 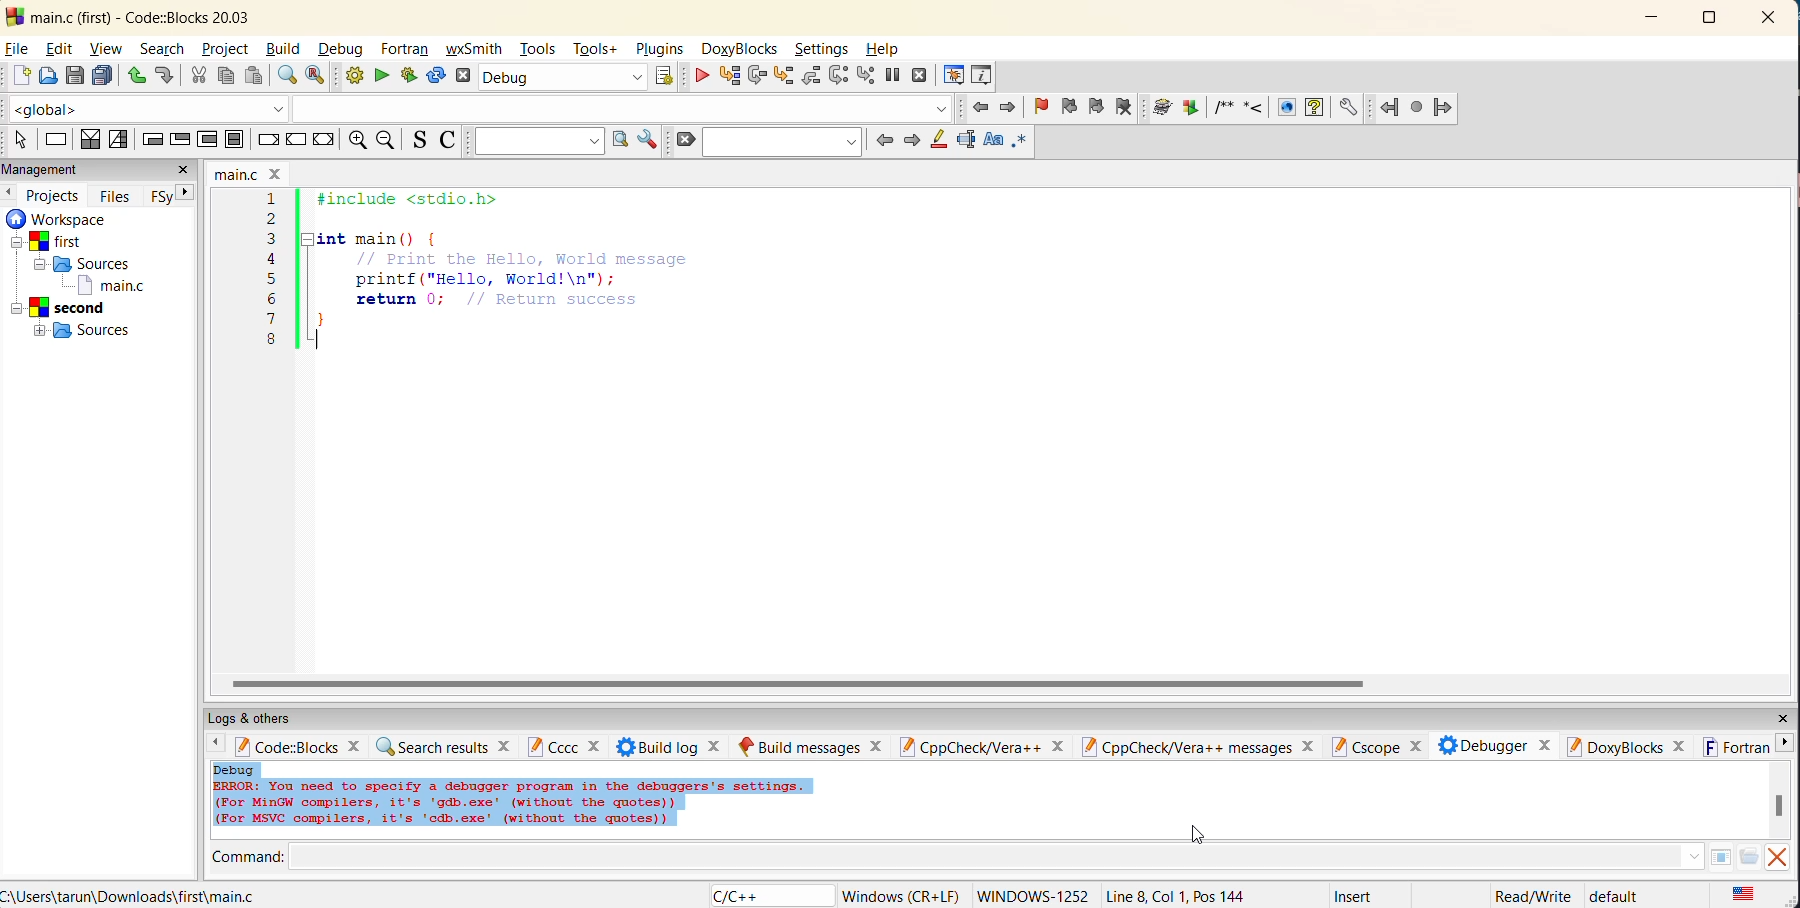 What do you see at coordinates (743, 49) in the screenshot?
I see `doxyblocks` at bounding box center [743, 49].